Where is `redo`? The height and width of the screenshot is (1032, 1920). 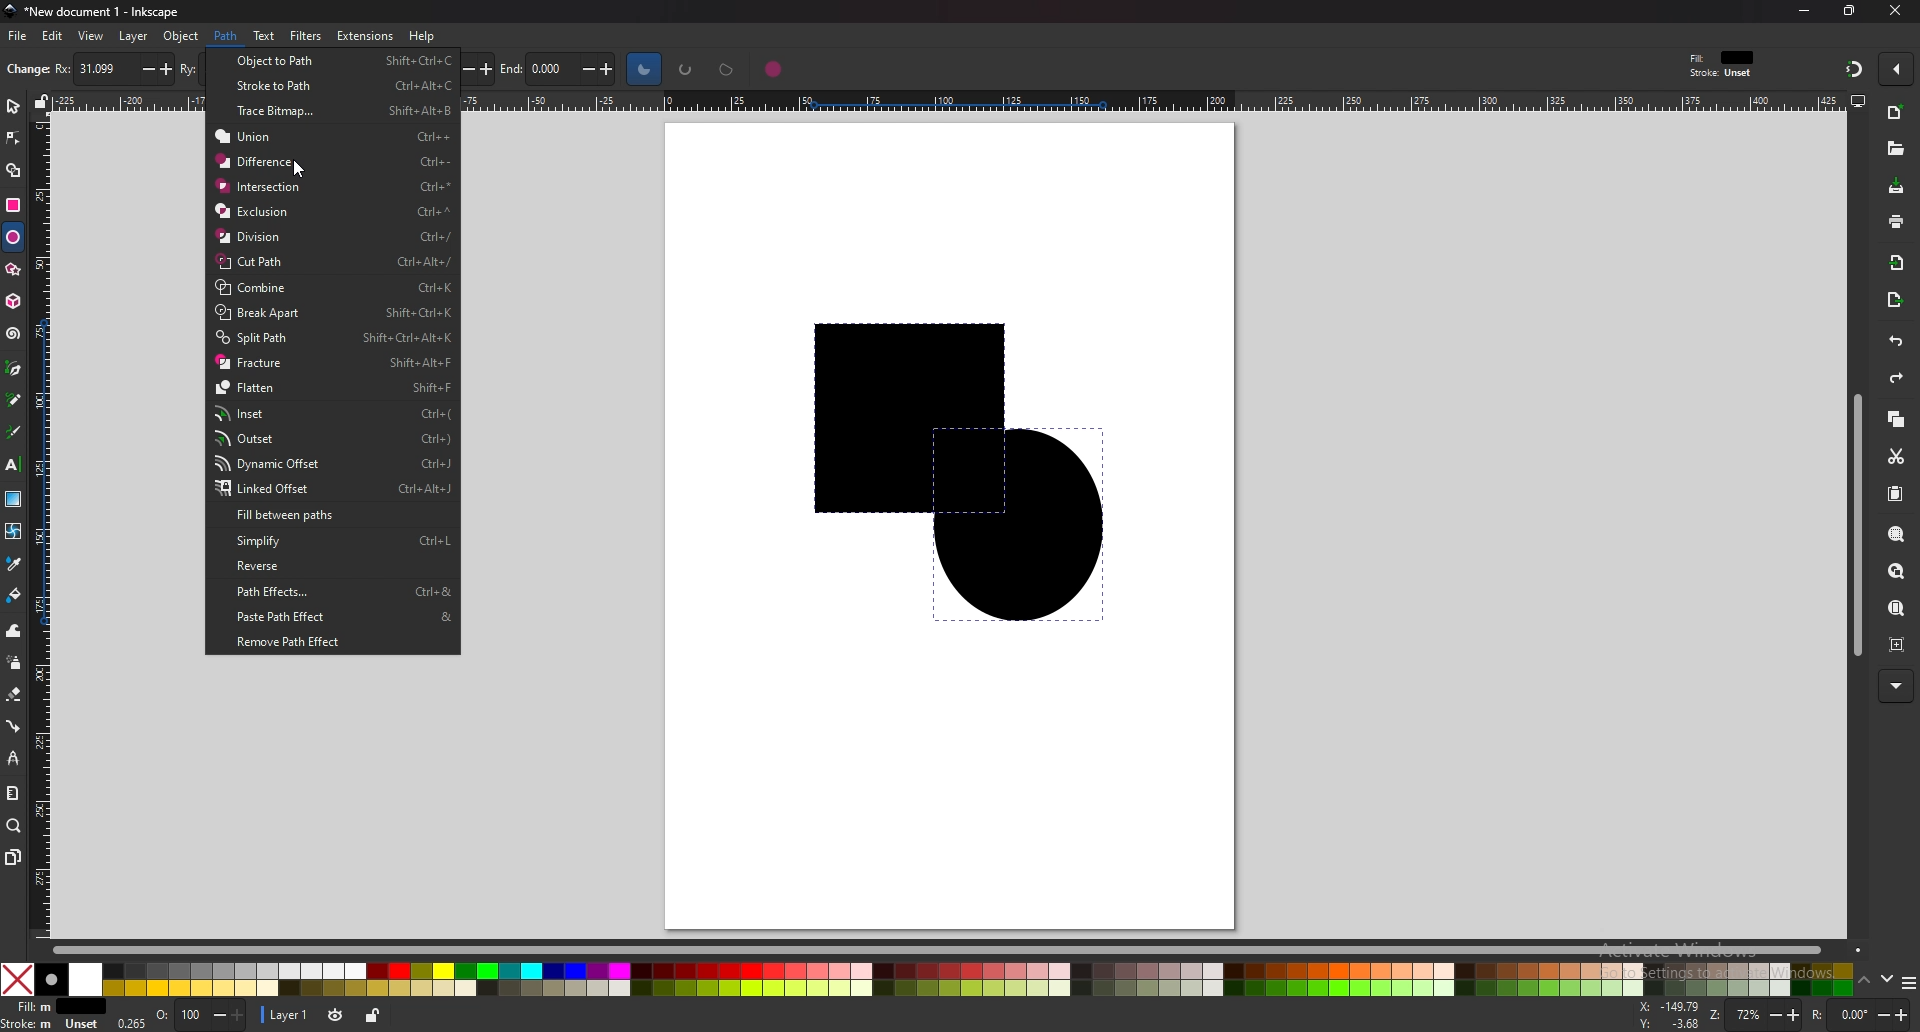 redo is located at coordinates (1896, 378).